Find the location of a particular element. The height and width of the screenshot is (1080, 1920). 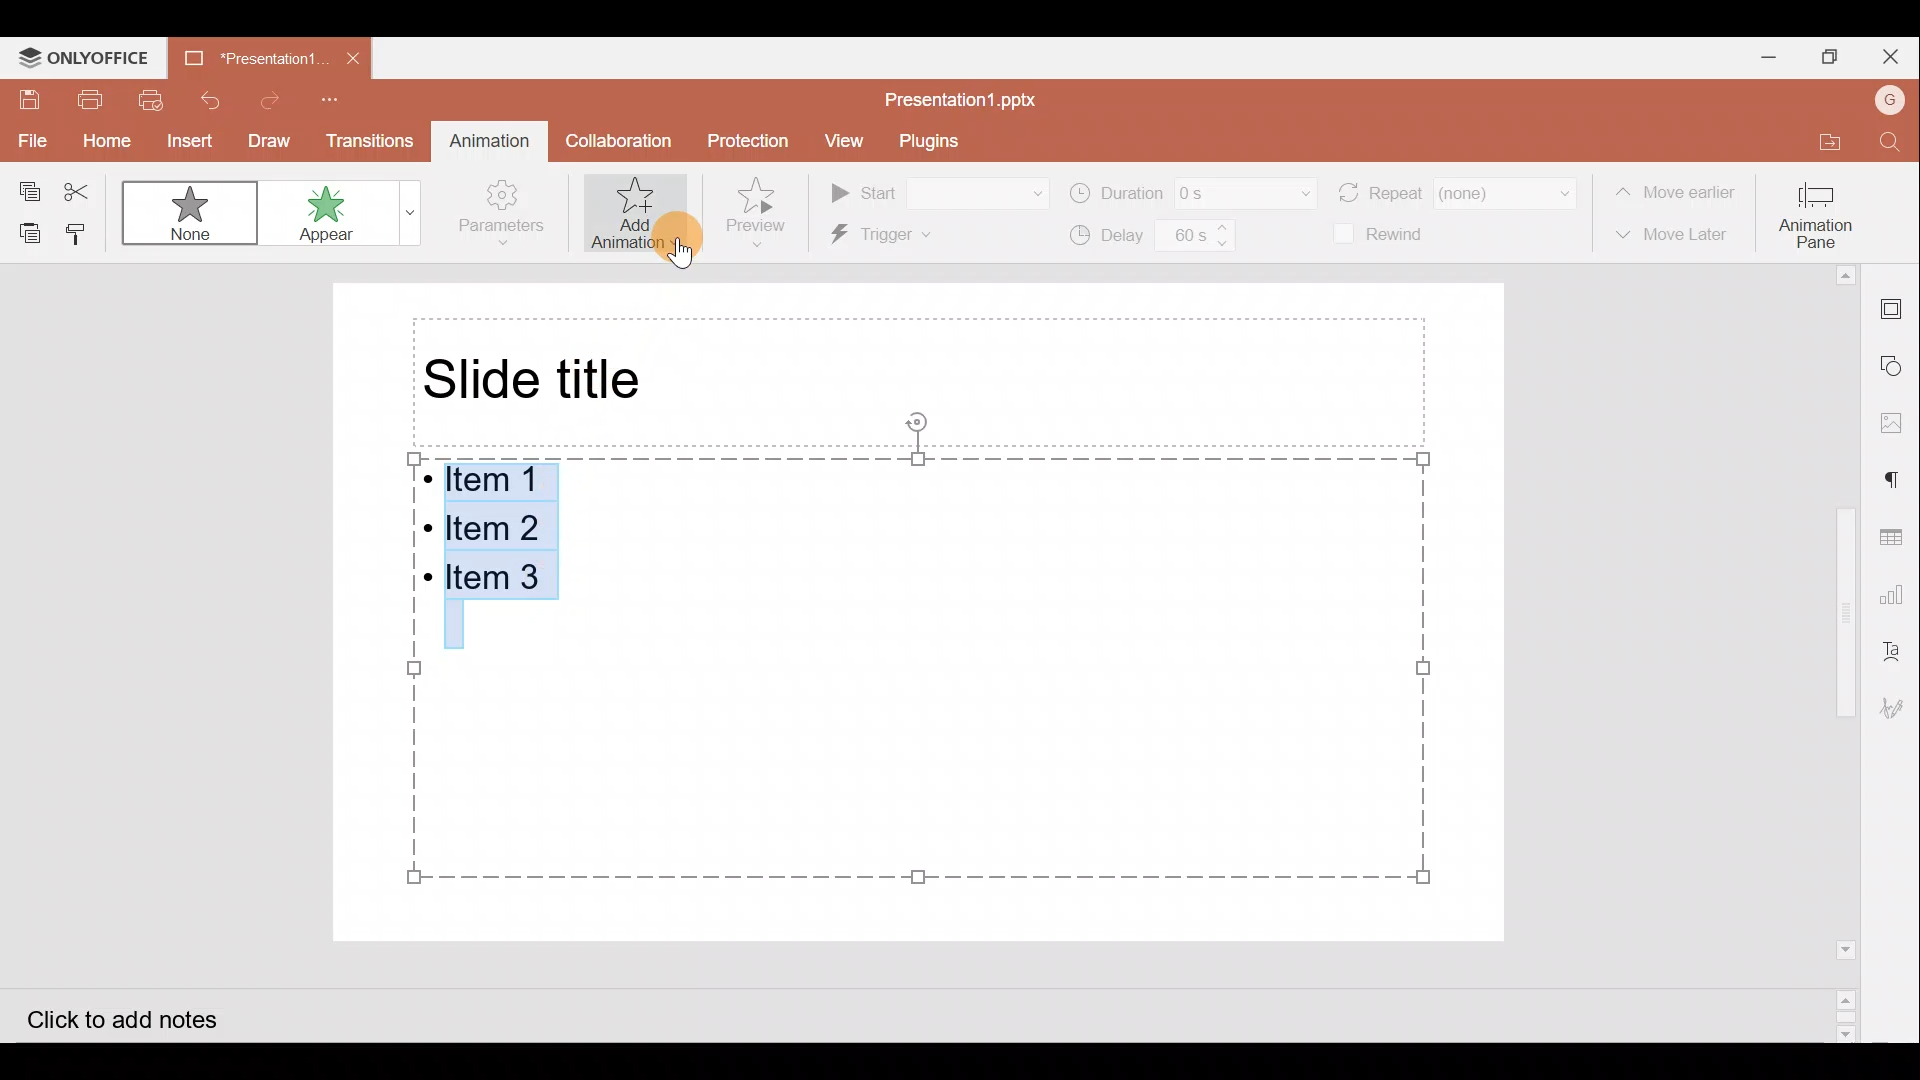

Presentation1. is located at coordinates (250, 57).